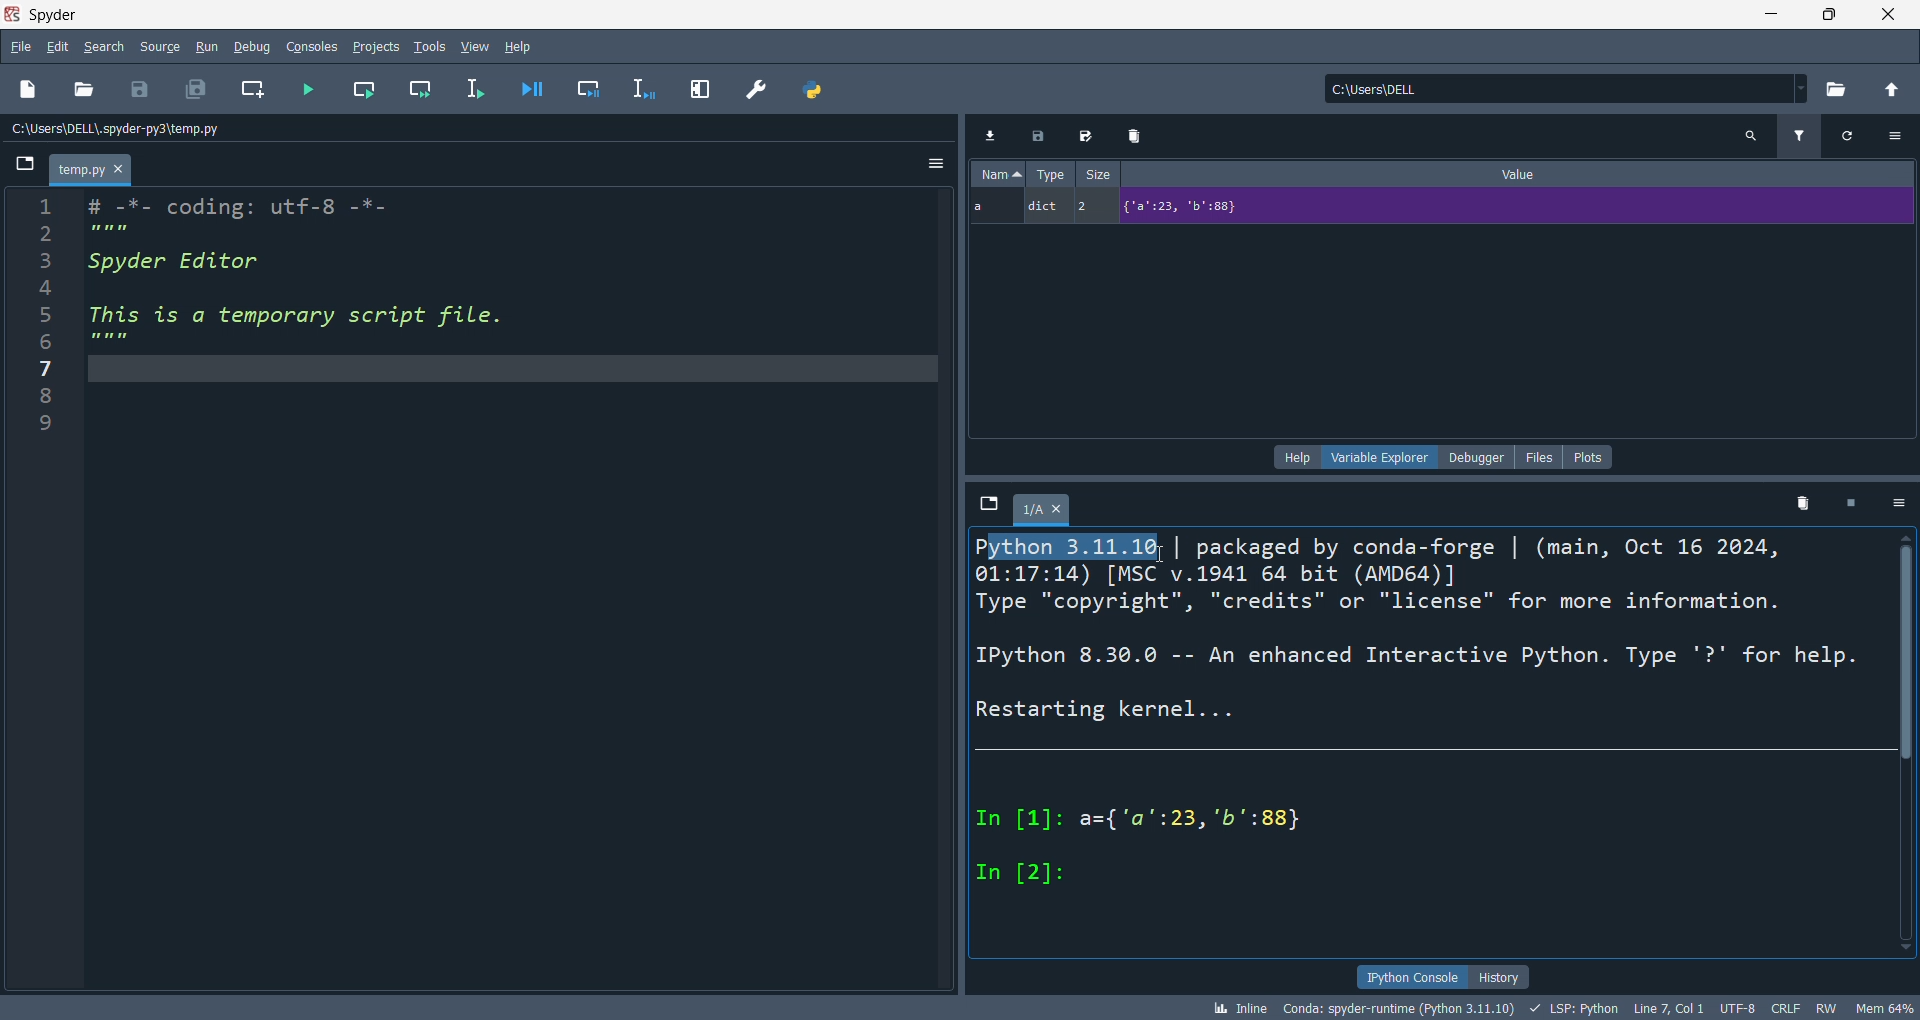 The height and width of the screenshot is (1020, 1920). I want to click on debug cell, so click(598, 88).